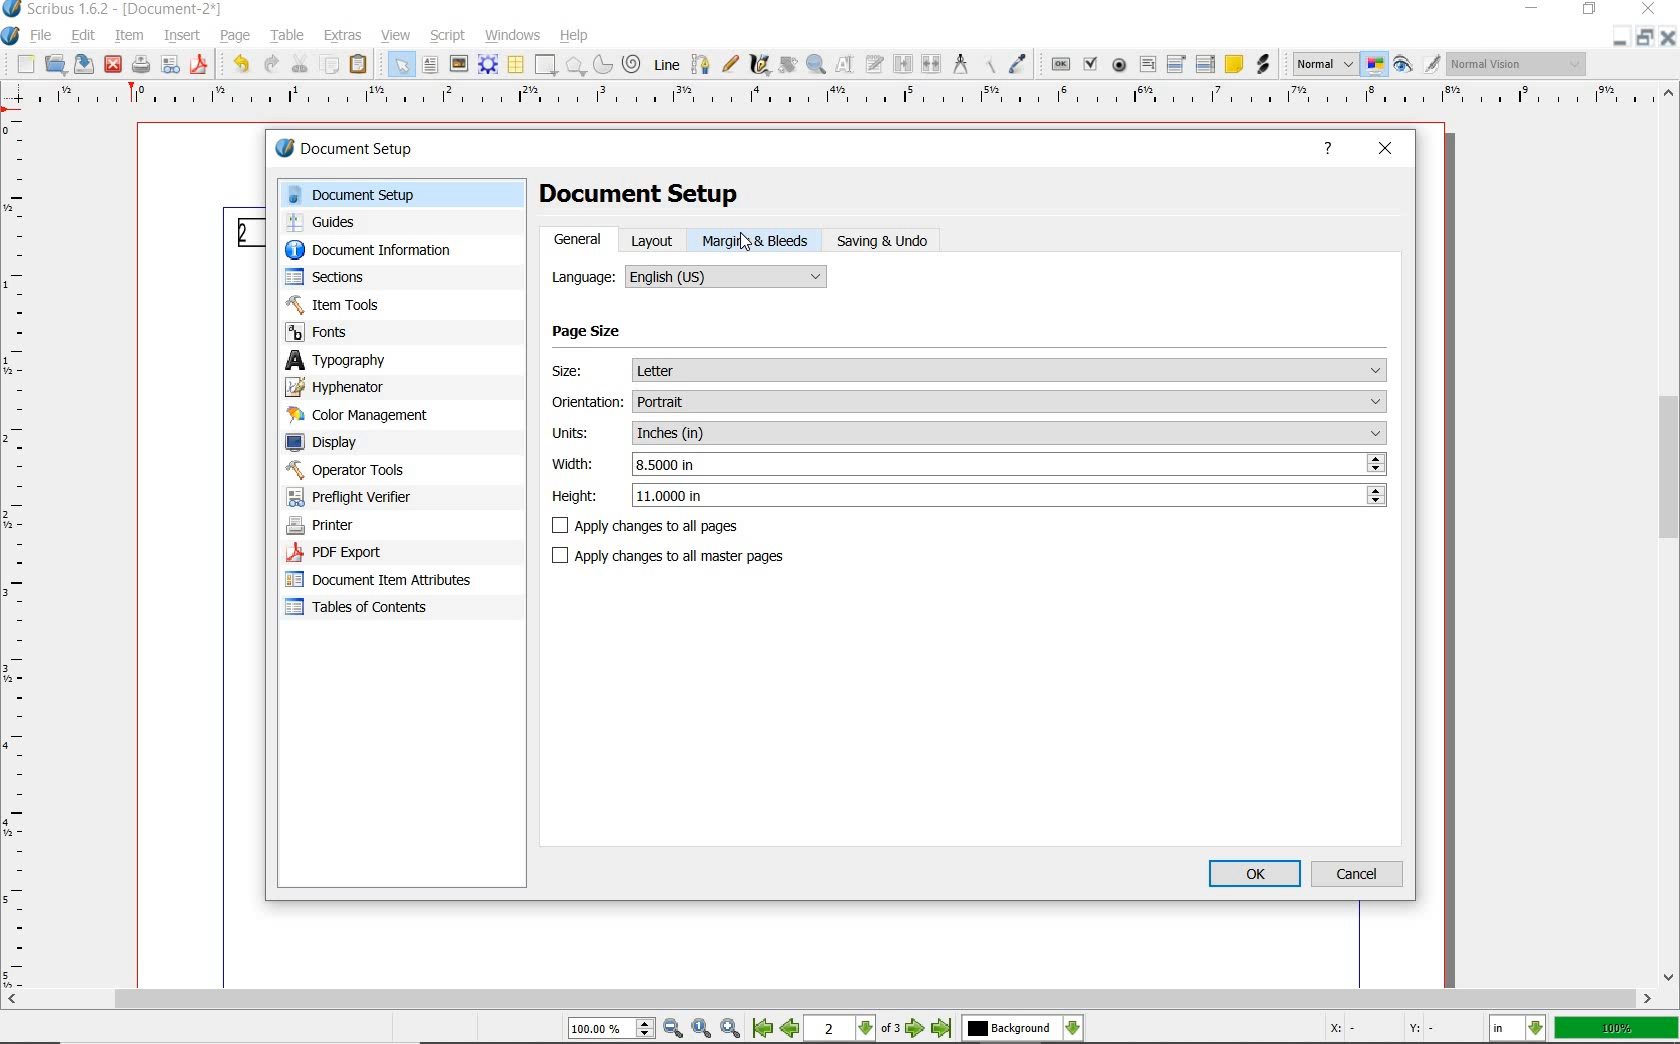 The height and width of the screenshot is (1044, 1680). What do you see at coordinates (1206, 65) in the screenshot?
I see `pdf list box` at bounding box center [1206, 65].